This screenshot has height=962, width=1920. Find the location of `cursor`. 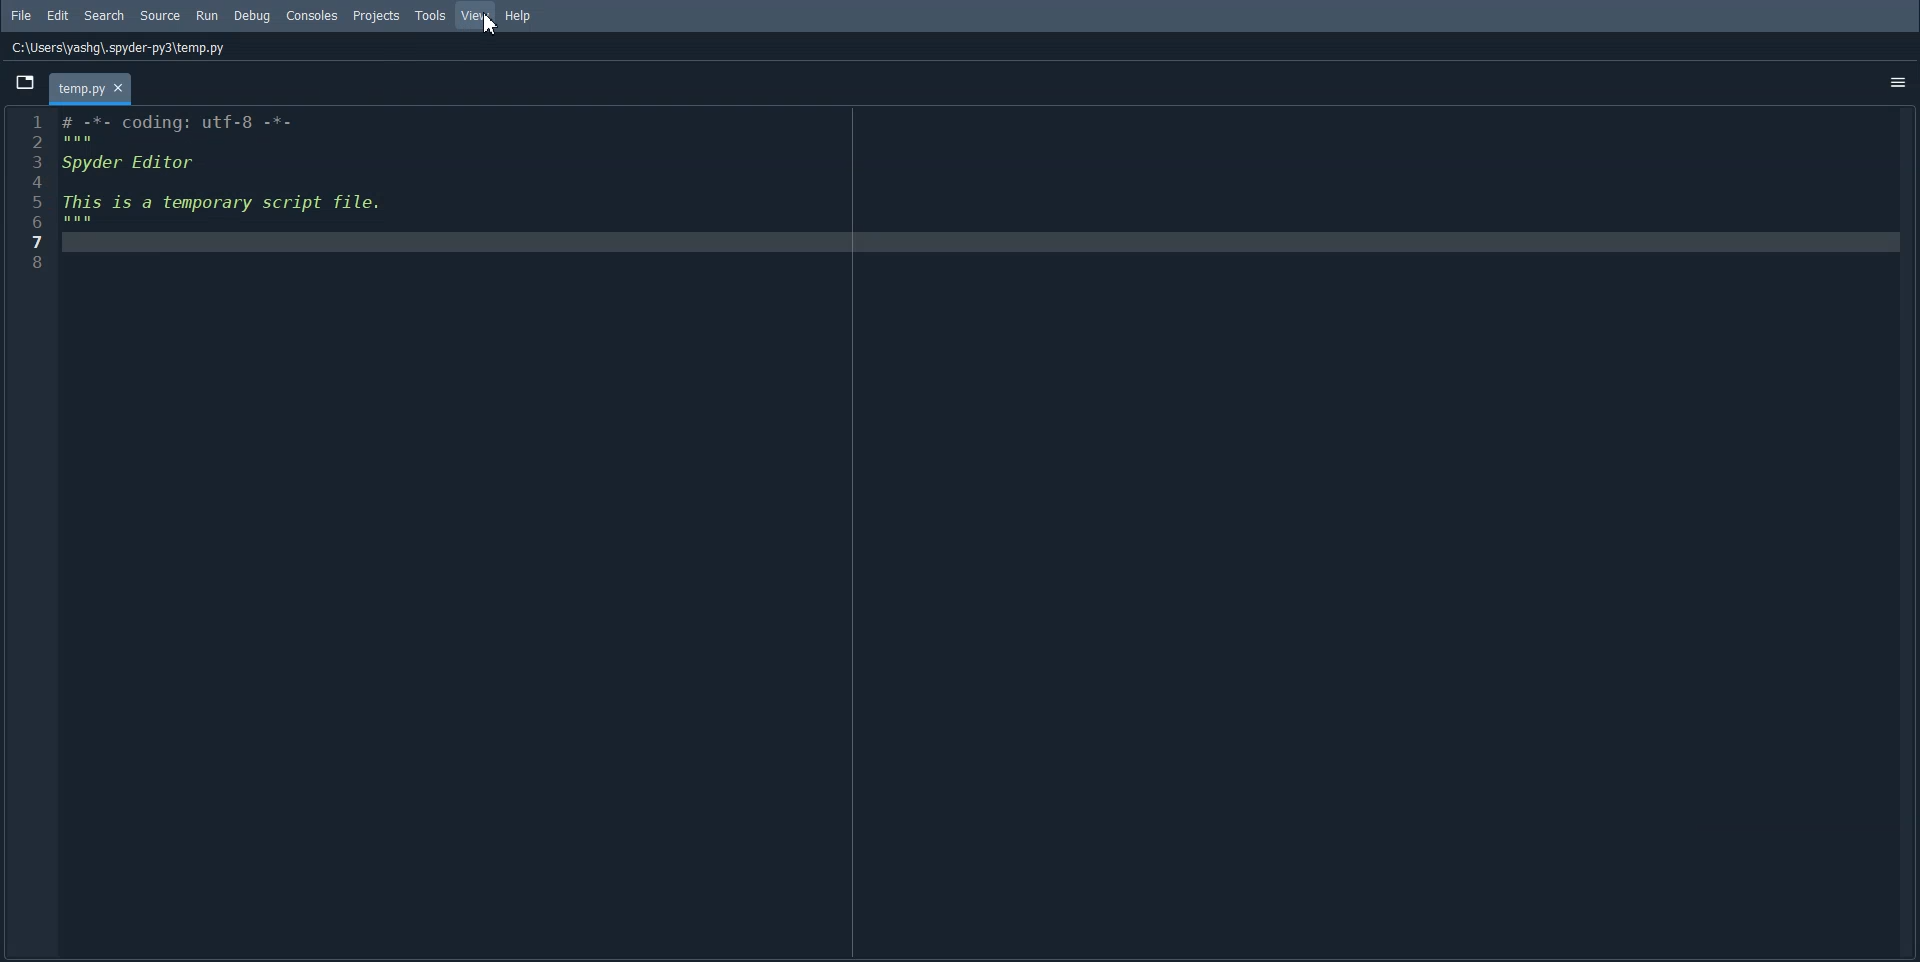

cursor is located at coordinates (483, 26).